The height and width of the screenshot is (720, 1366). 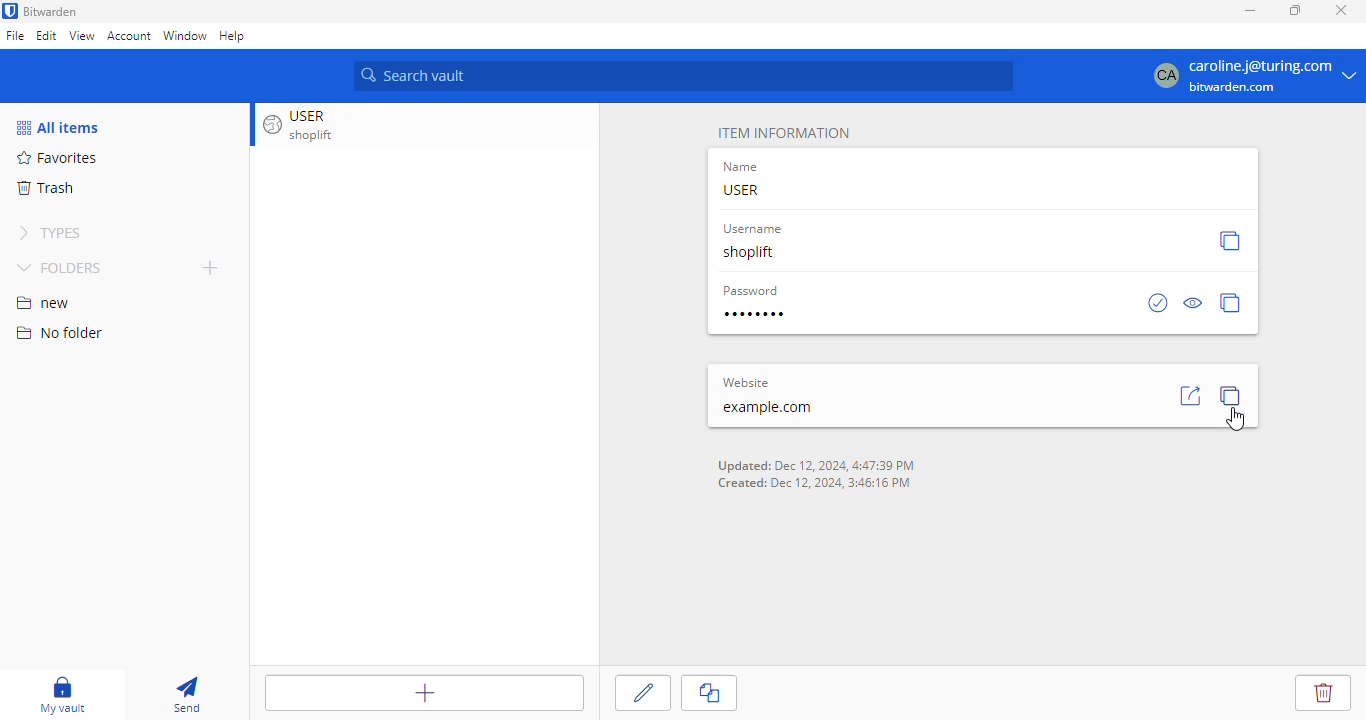 I want to click on Created: Dec 12 2024 3:46:16 PM, so click(x=816, y=482).